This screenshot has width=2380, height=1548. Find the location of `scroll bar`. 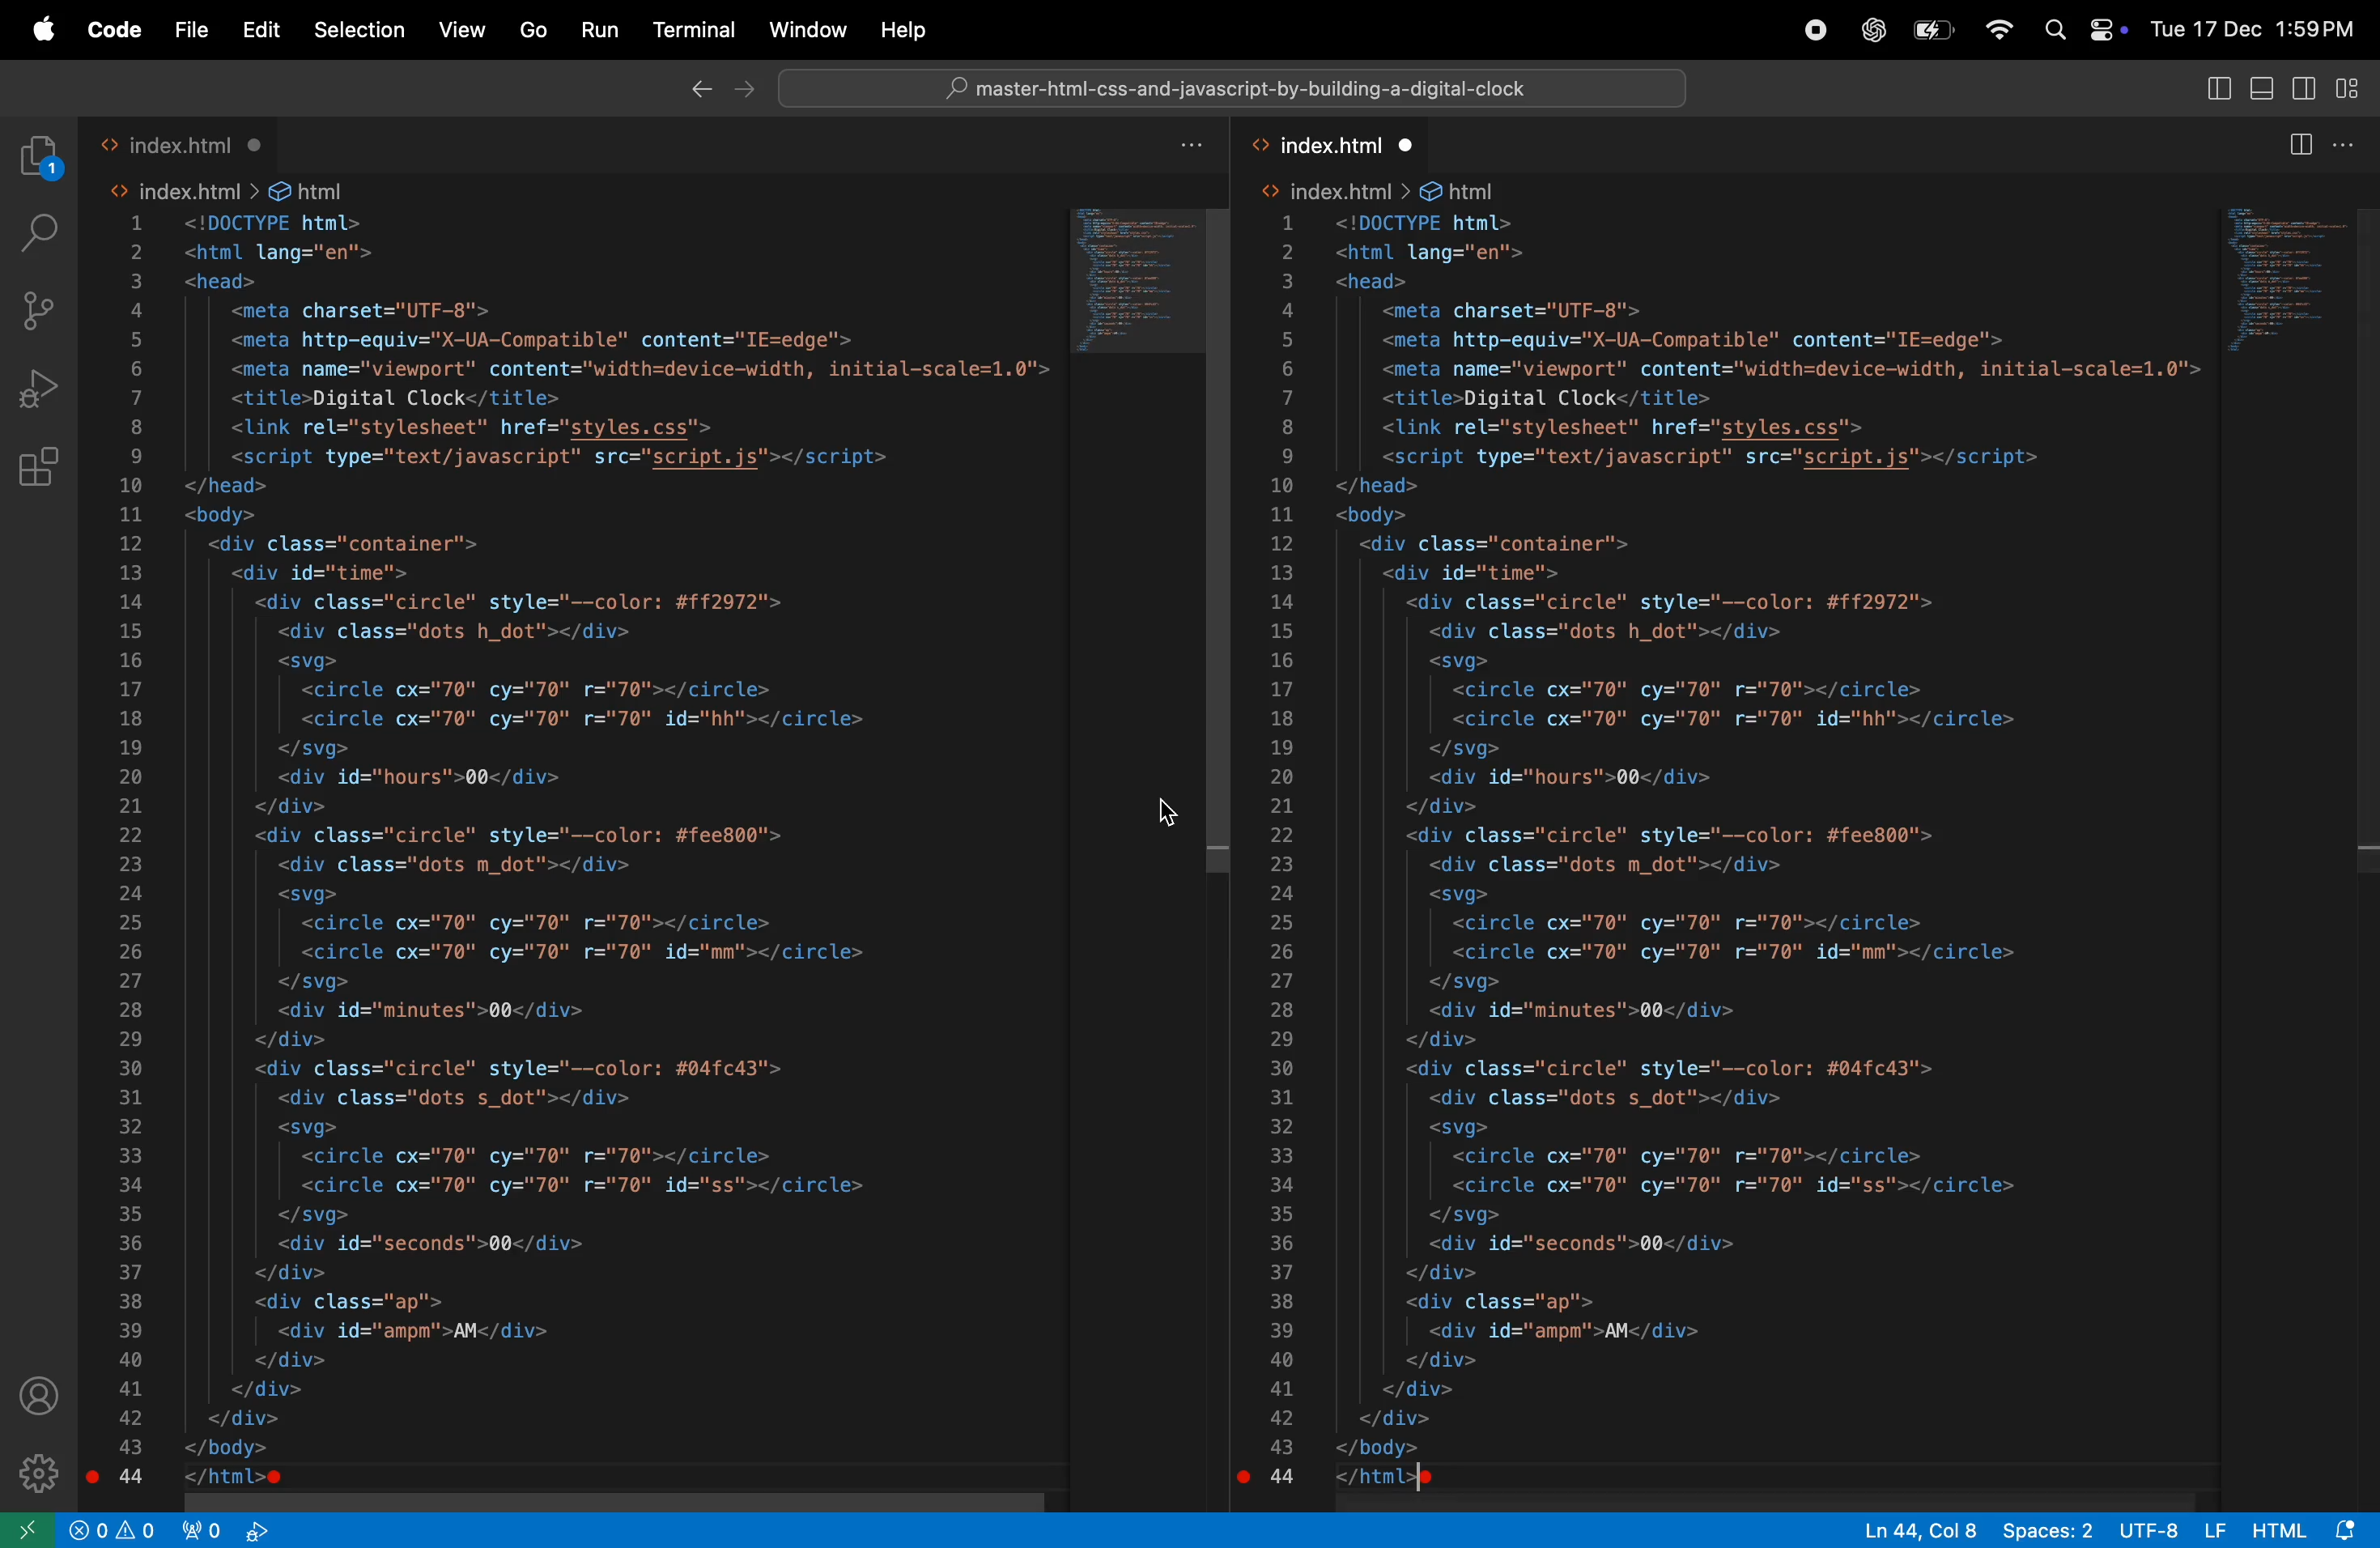

scroll bar is located at coordinates (1221, 540).